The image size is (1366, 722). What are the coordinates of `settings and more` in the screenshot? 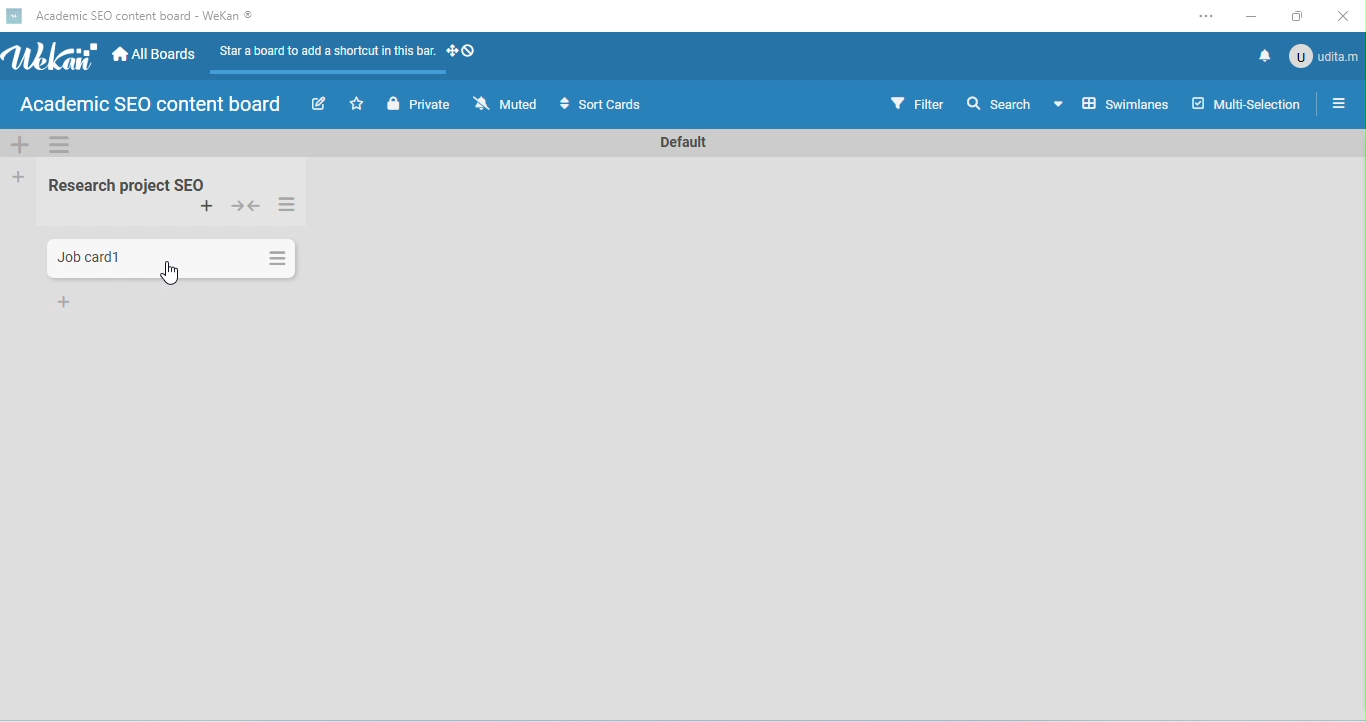 It's located at (1211, 16).